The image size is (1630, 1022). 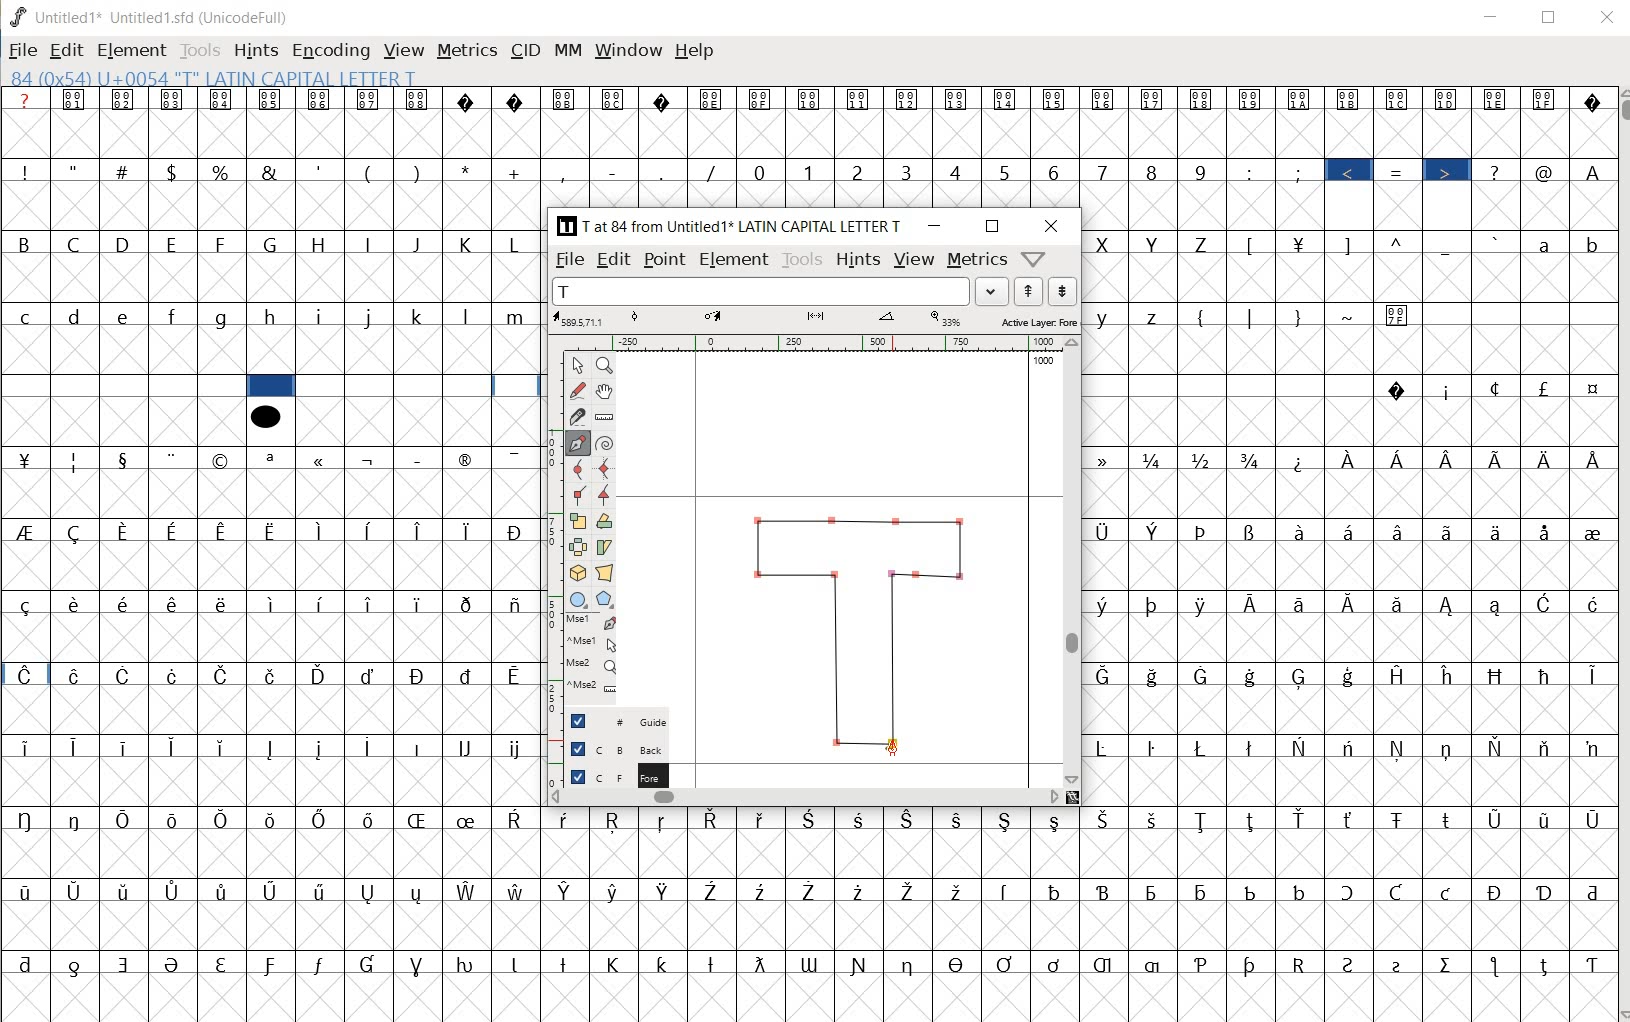 I want to click on Symbol, so click(x=174, y=674).